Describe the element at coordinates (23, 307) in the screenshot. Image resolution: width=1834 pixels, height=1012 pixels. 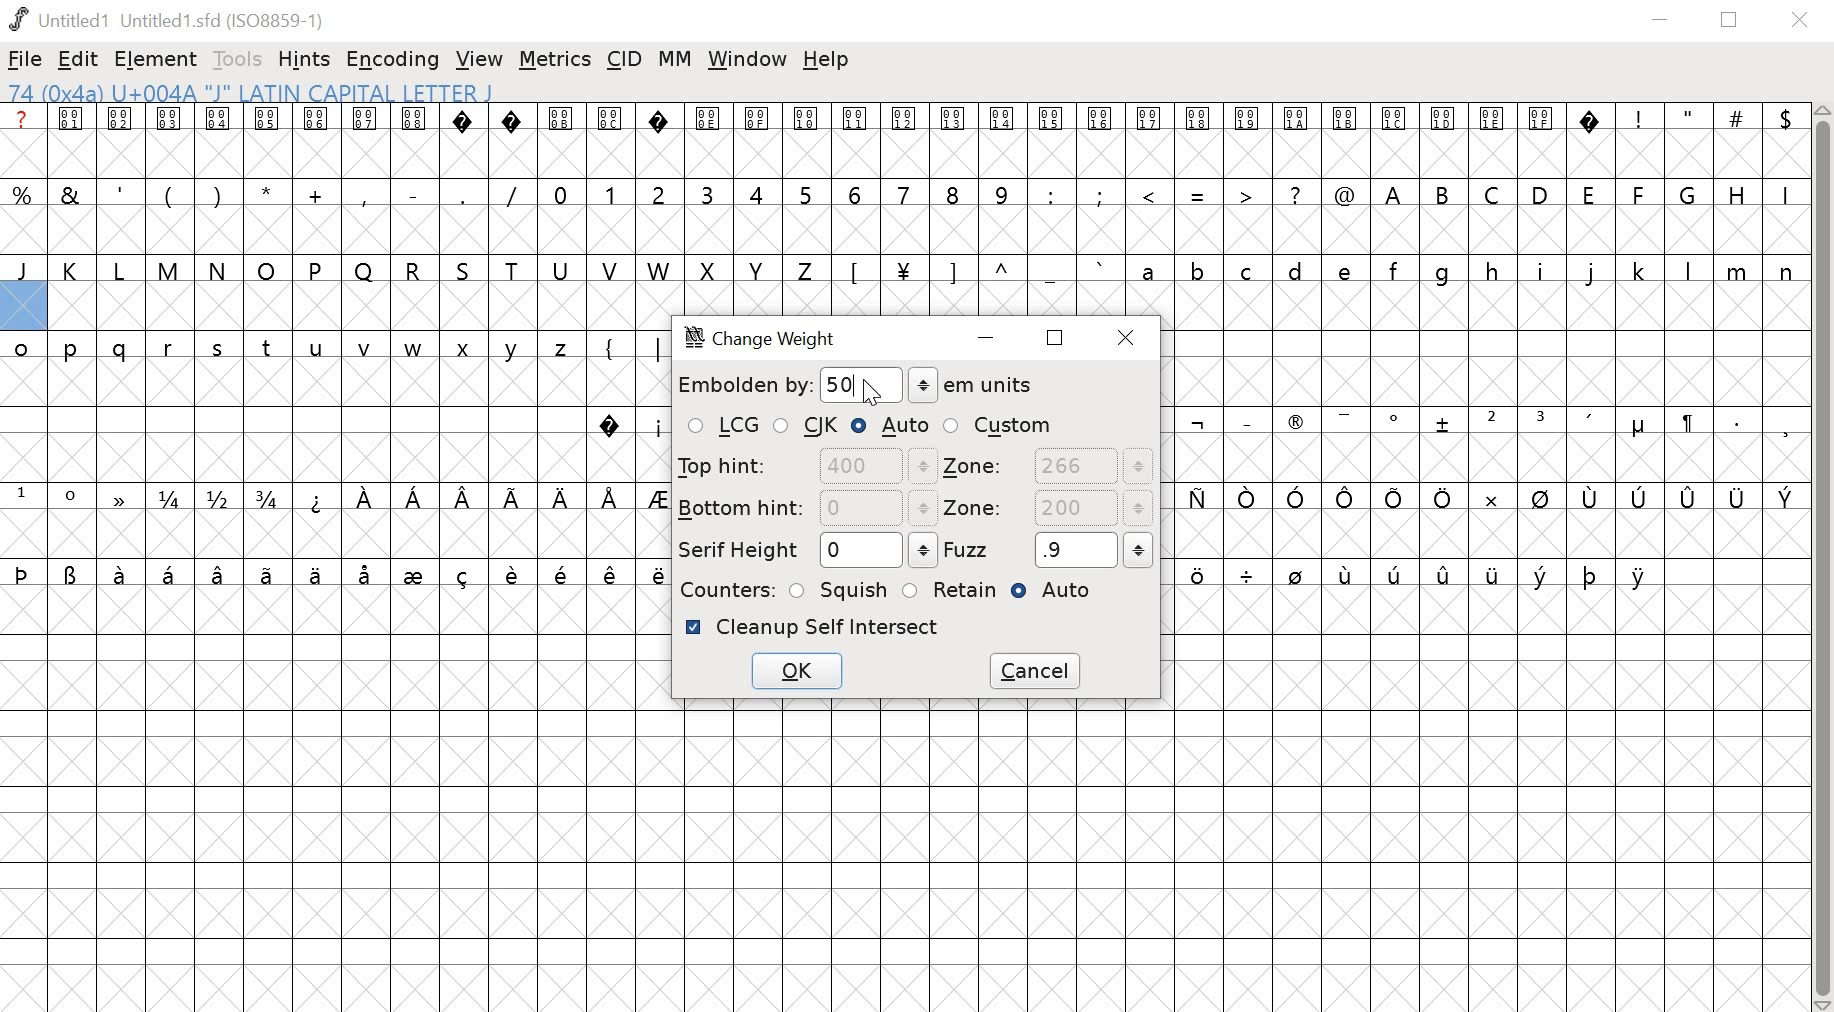
I see `selected glyph slot` at that location.